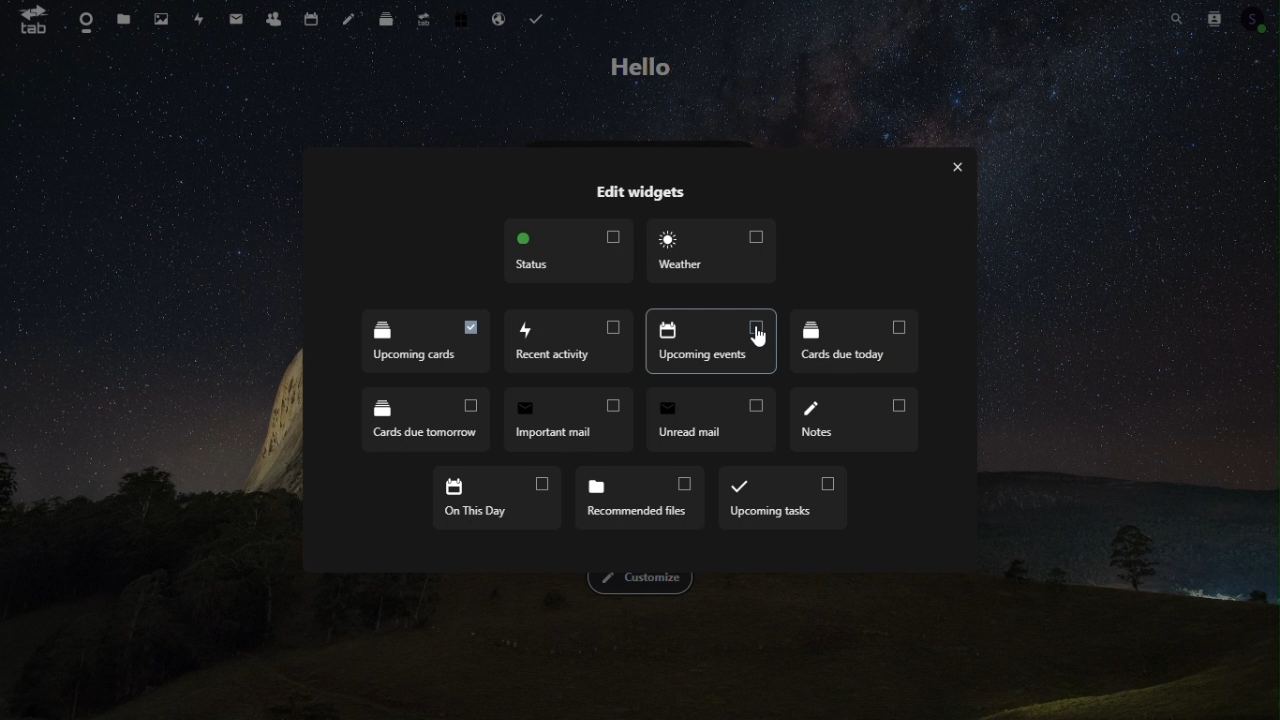  What do you see at coordinates (567, 340) in the screenshot?
I see `Upcoming events ` at bounding box center [567, 340].